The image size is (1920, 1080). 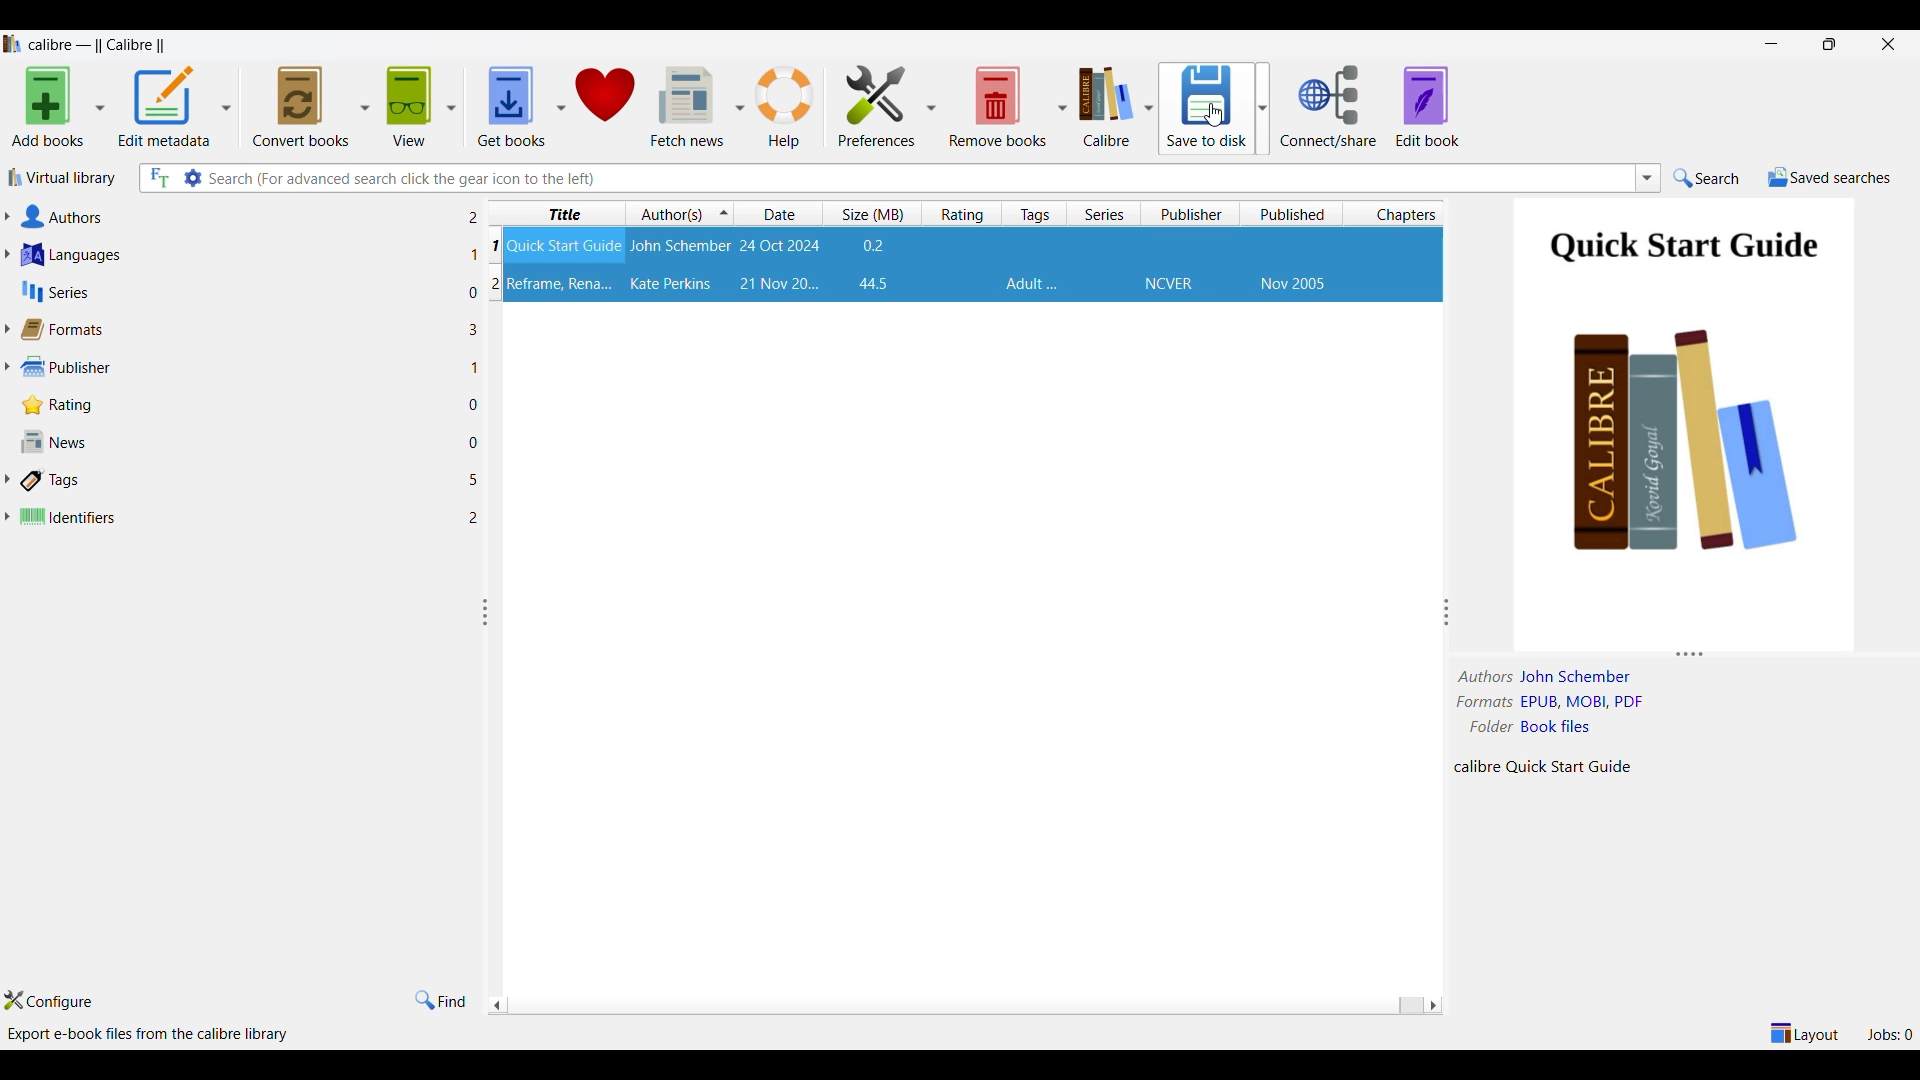 What do you see at coordinates (477, 405) in the screenshot?
I see `0` at bounding box center [477, 405].